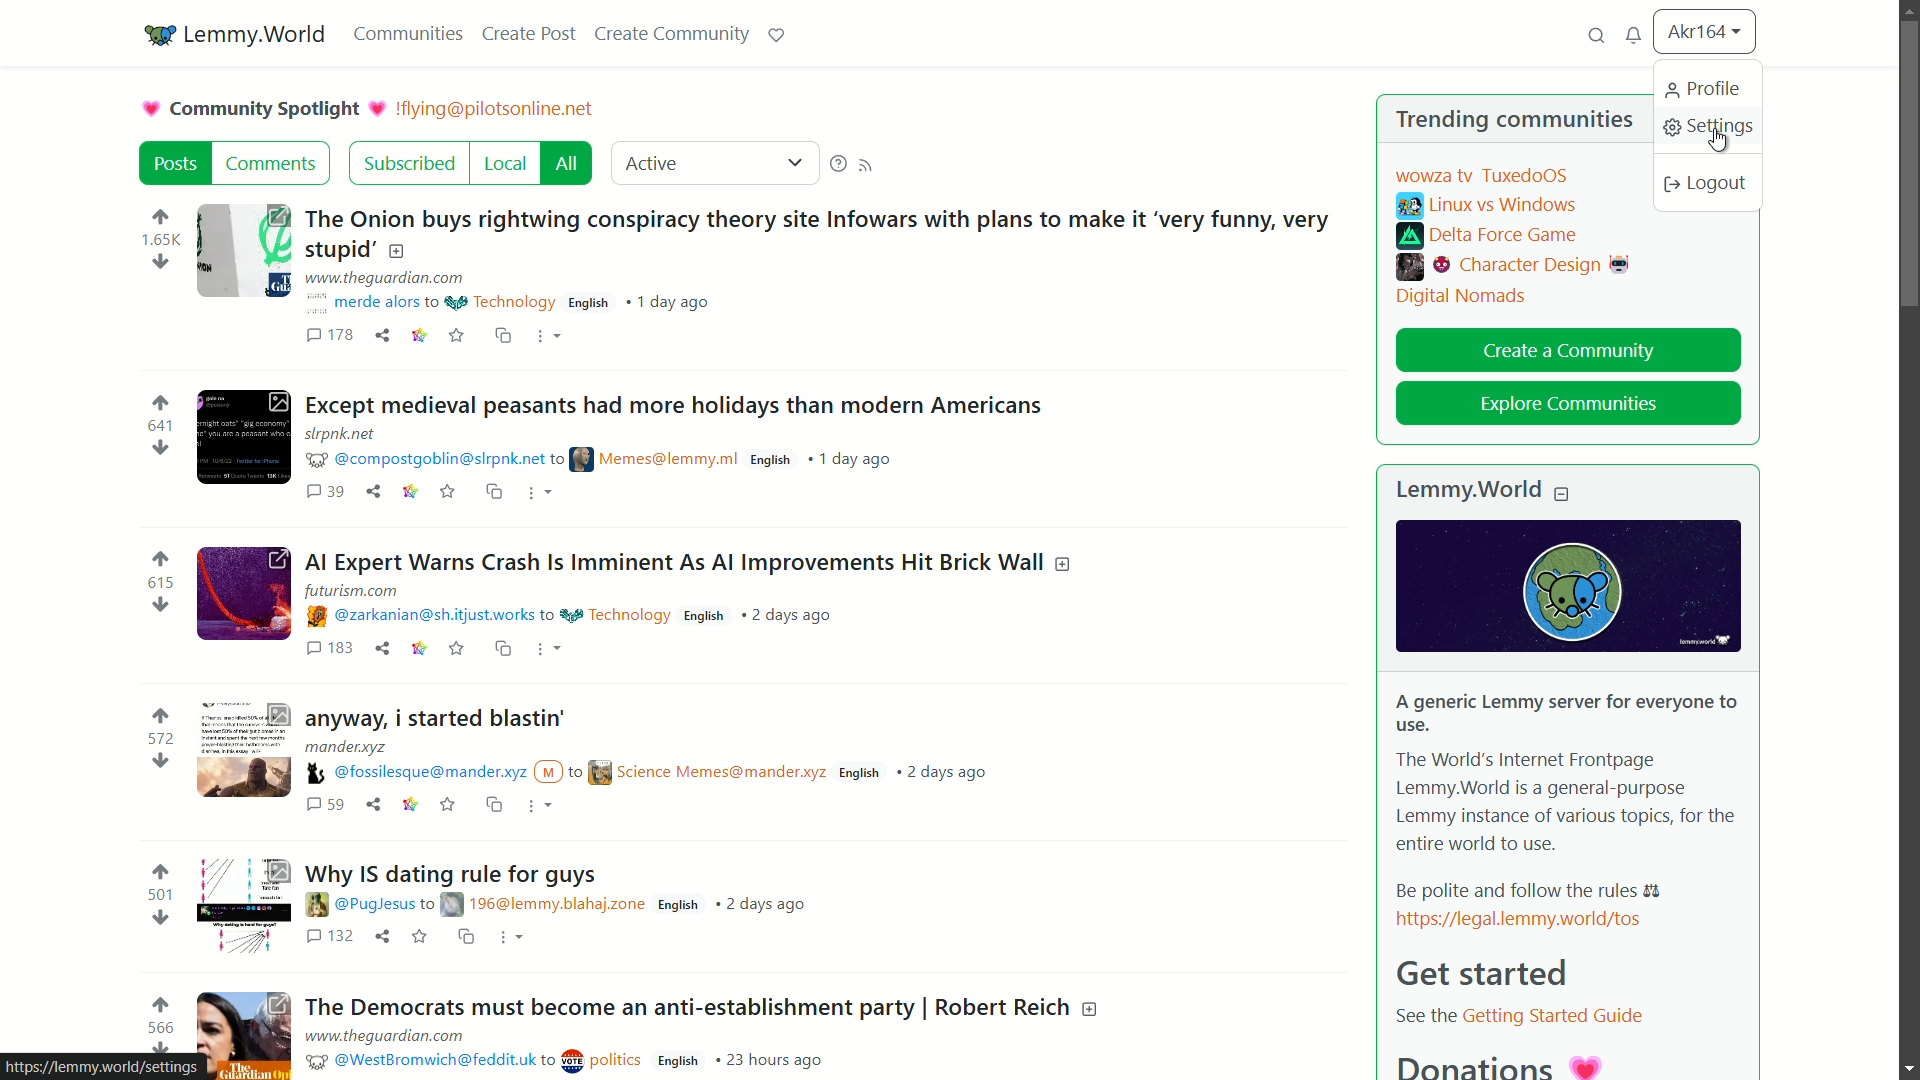 This screenshot has width=1920, height=1080. What do you see at coordinates (384, 934) in the screenshot?
I see `share` at bounding box center [384, 934].